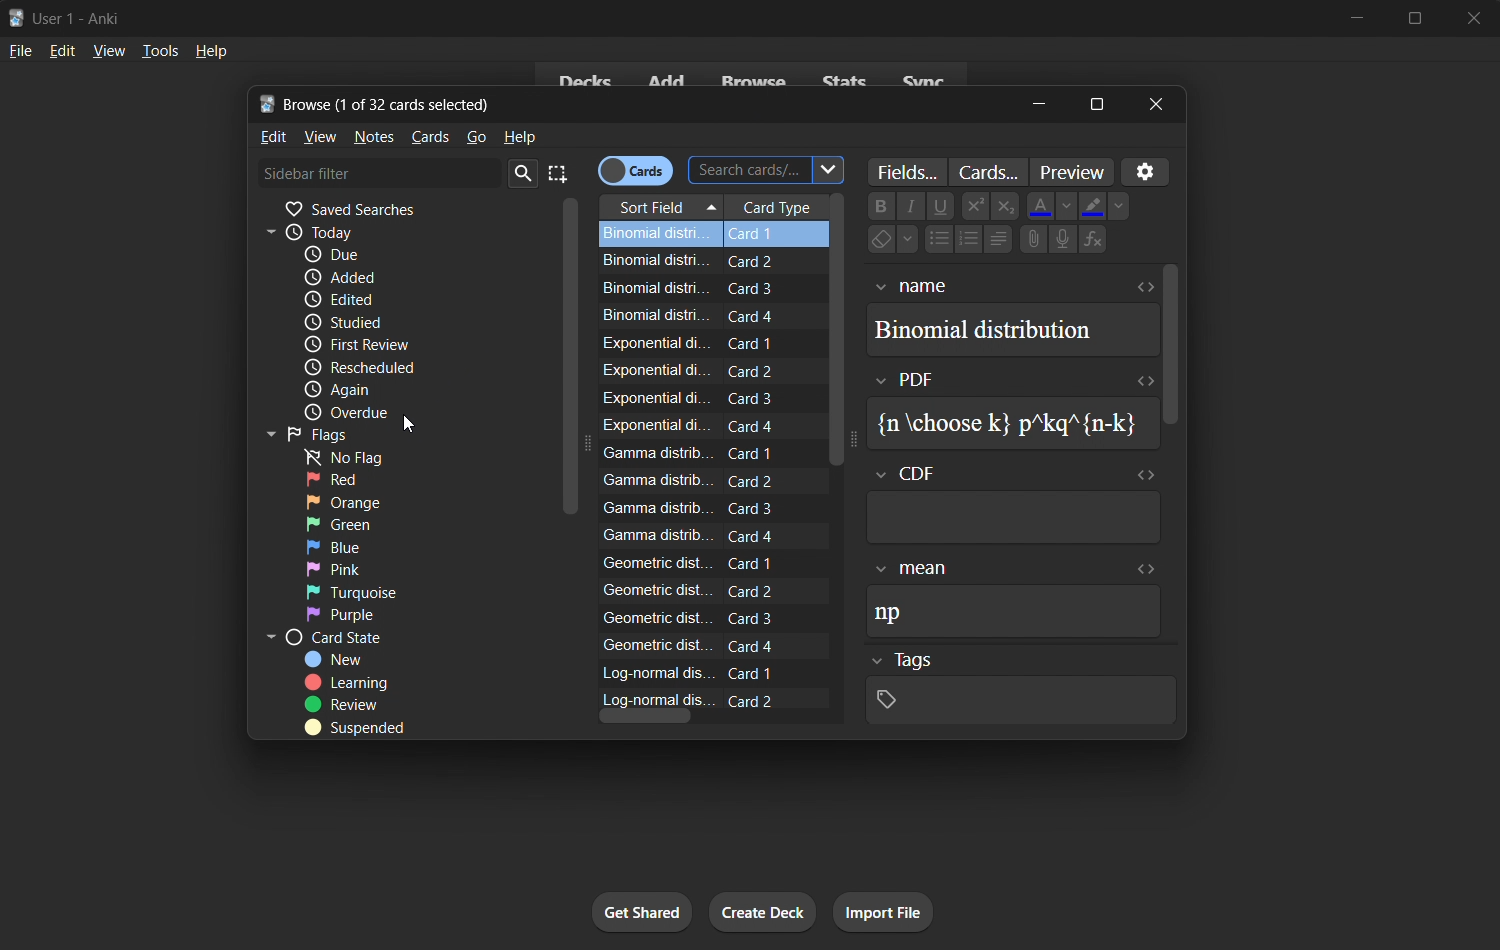 The width and height of the screenshot is (1500, 950). What do you see at coordinates (657, 344) in the screenshot?
I see `Exponential di.` at bounding box center [657, 344].